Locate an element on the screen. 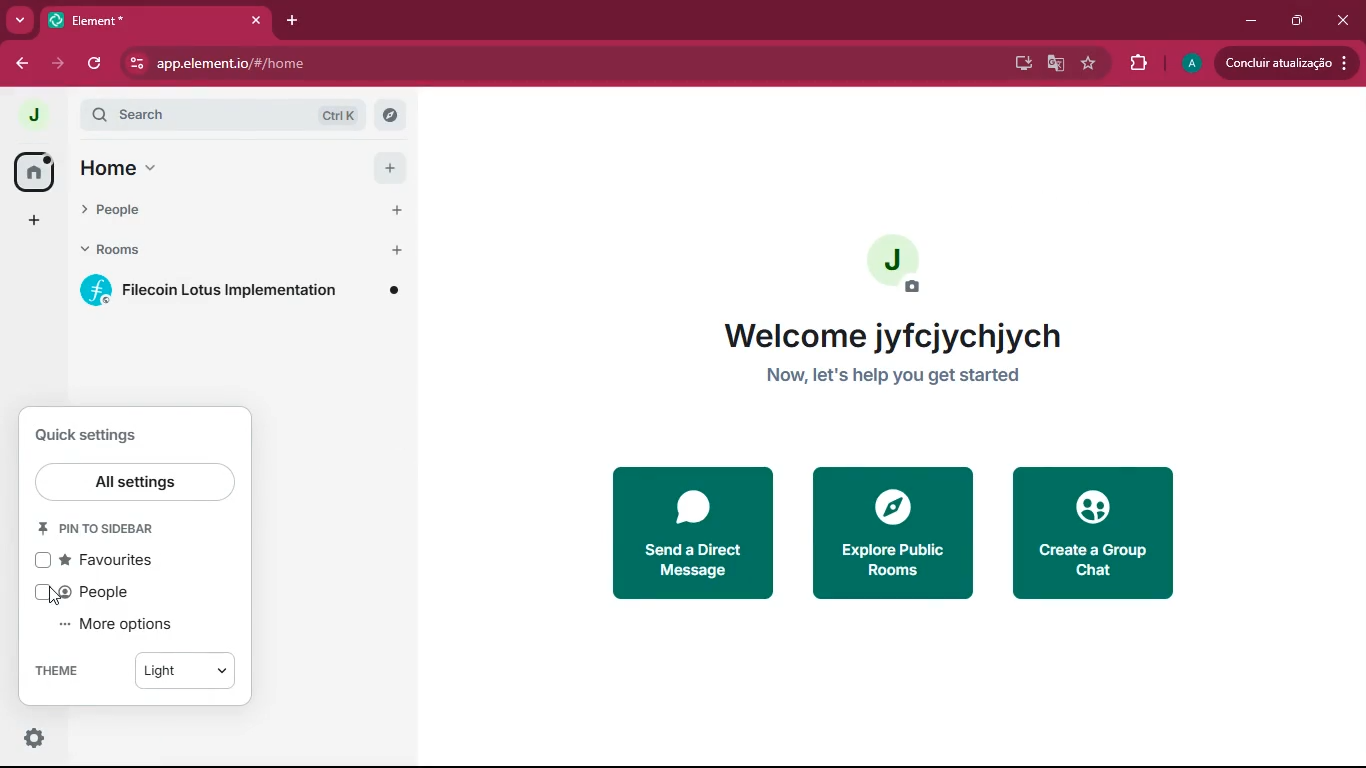 This screenshot has height=768, width=1366. Element* is located at coordinates (155, 20).